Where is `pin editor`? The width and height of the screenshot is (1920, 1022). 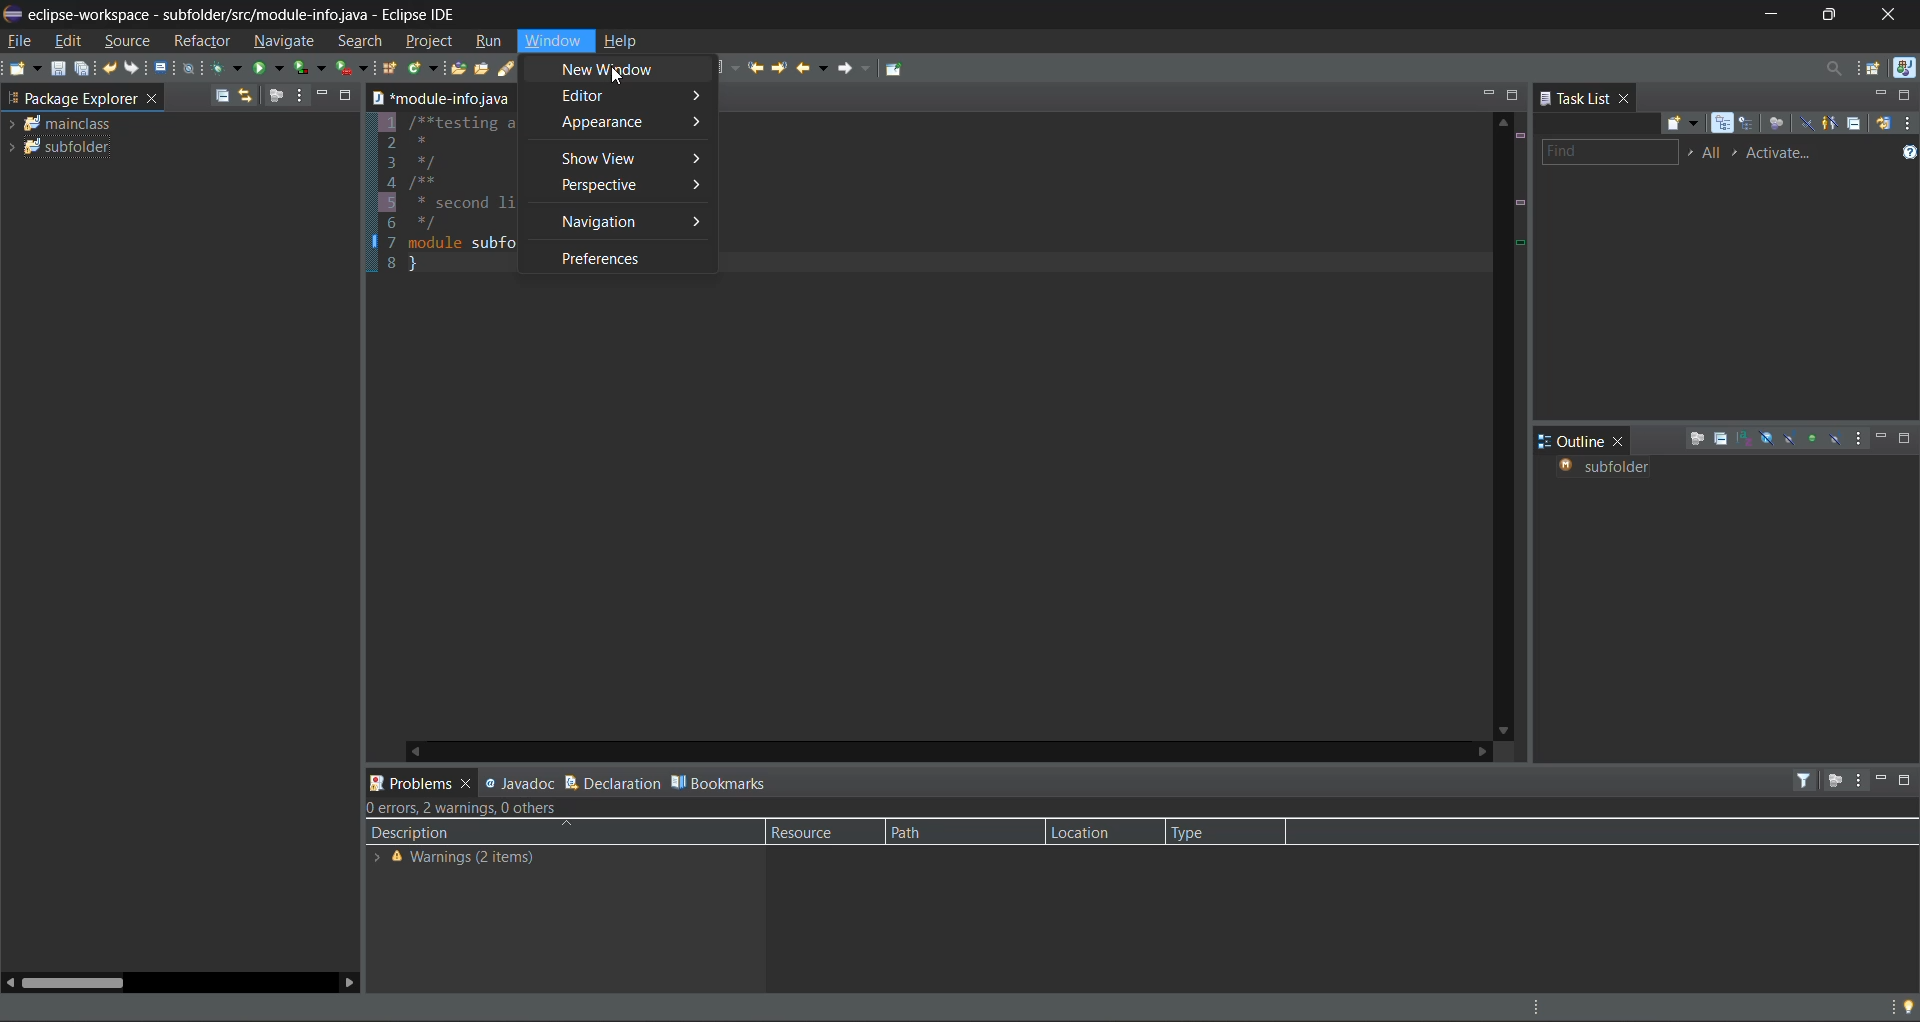
pin editor is located at coordinates (903, 72).